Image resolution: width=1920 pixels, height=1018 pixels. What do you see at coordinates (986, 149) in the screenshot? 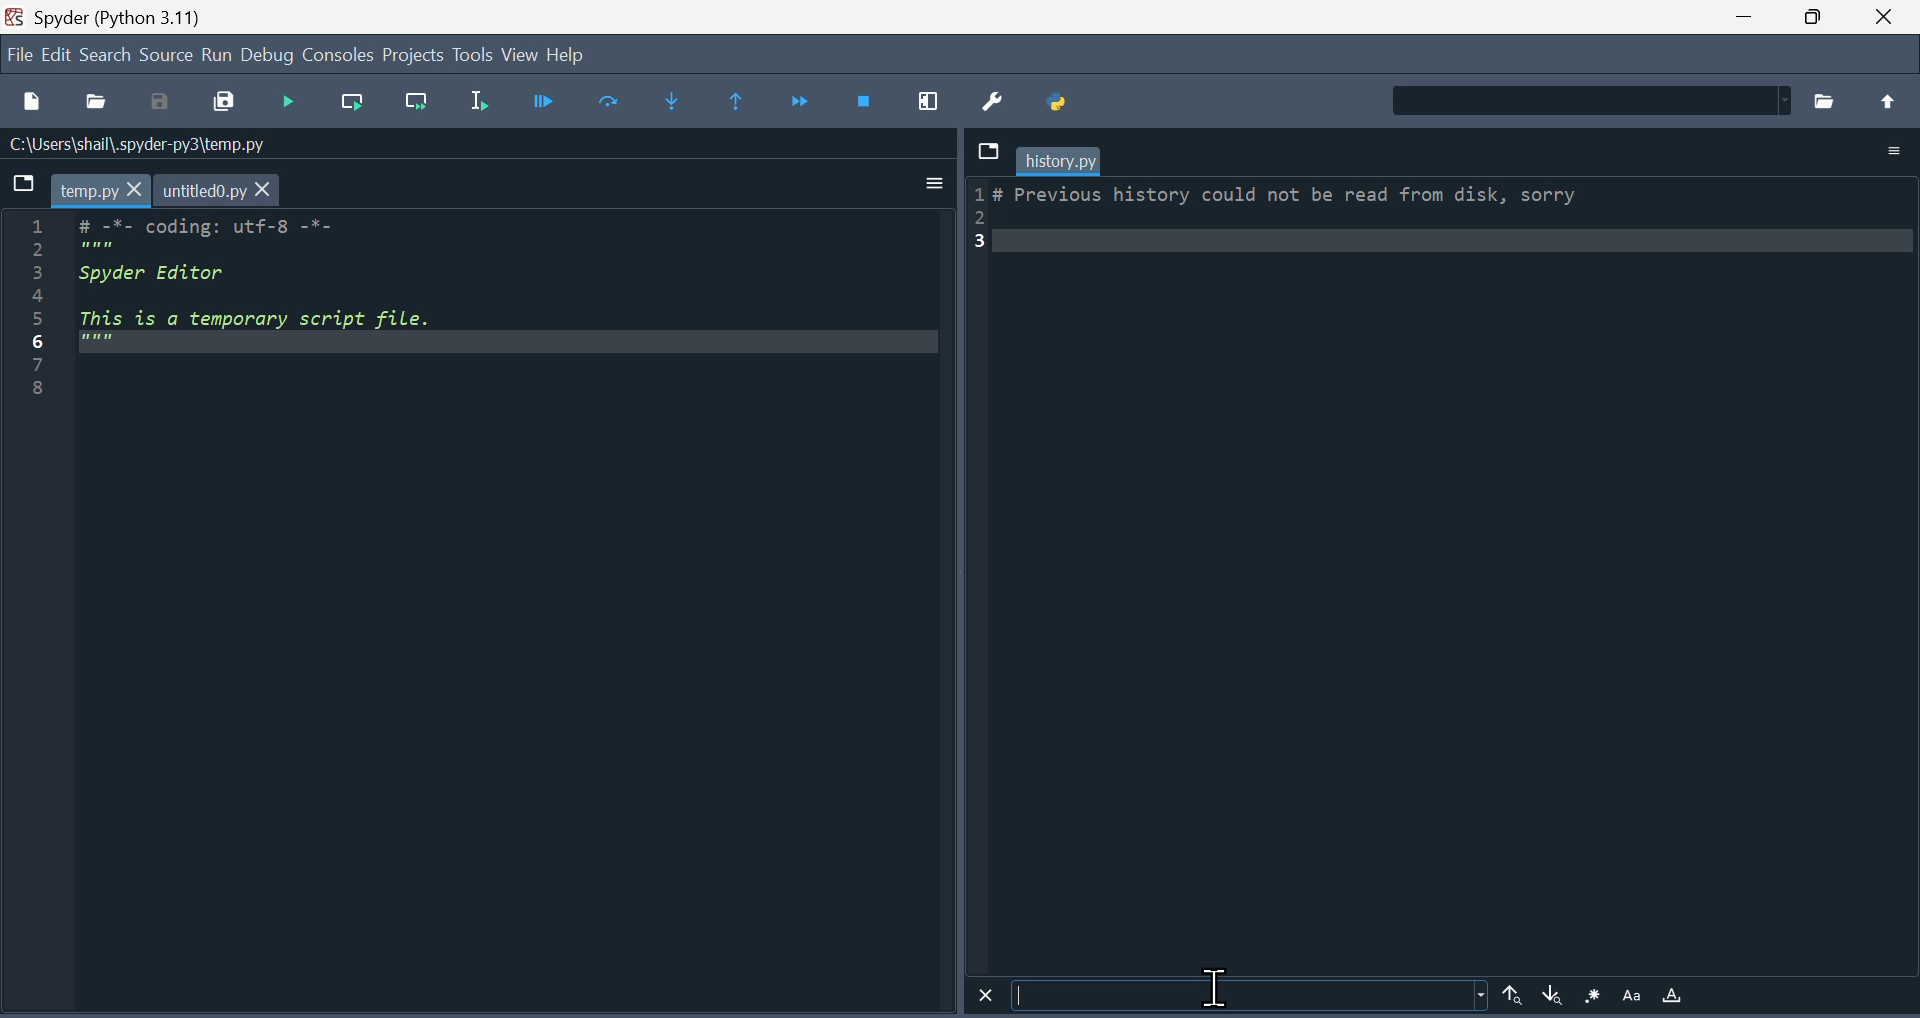
I see `Dropdown` at bounding box center [986, 149].